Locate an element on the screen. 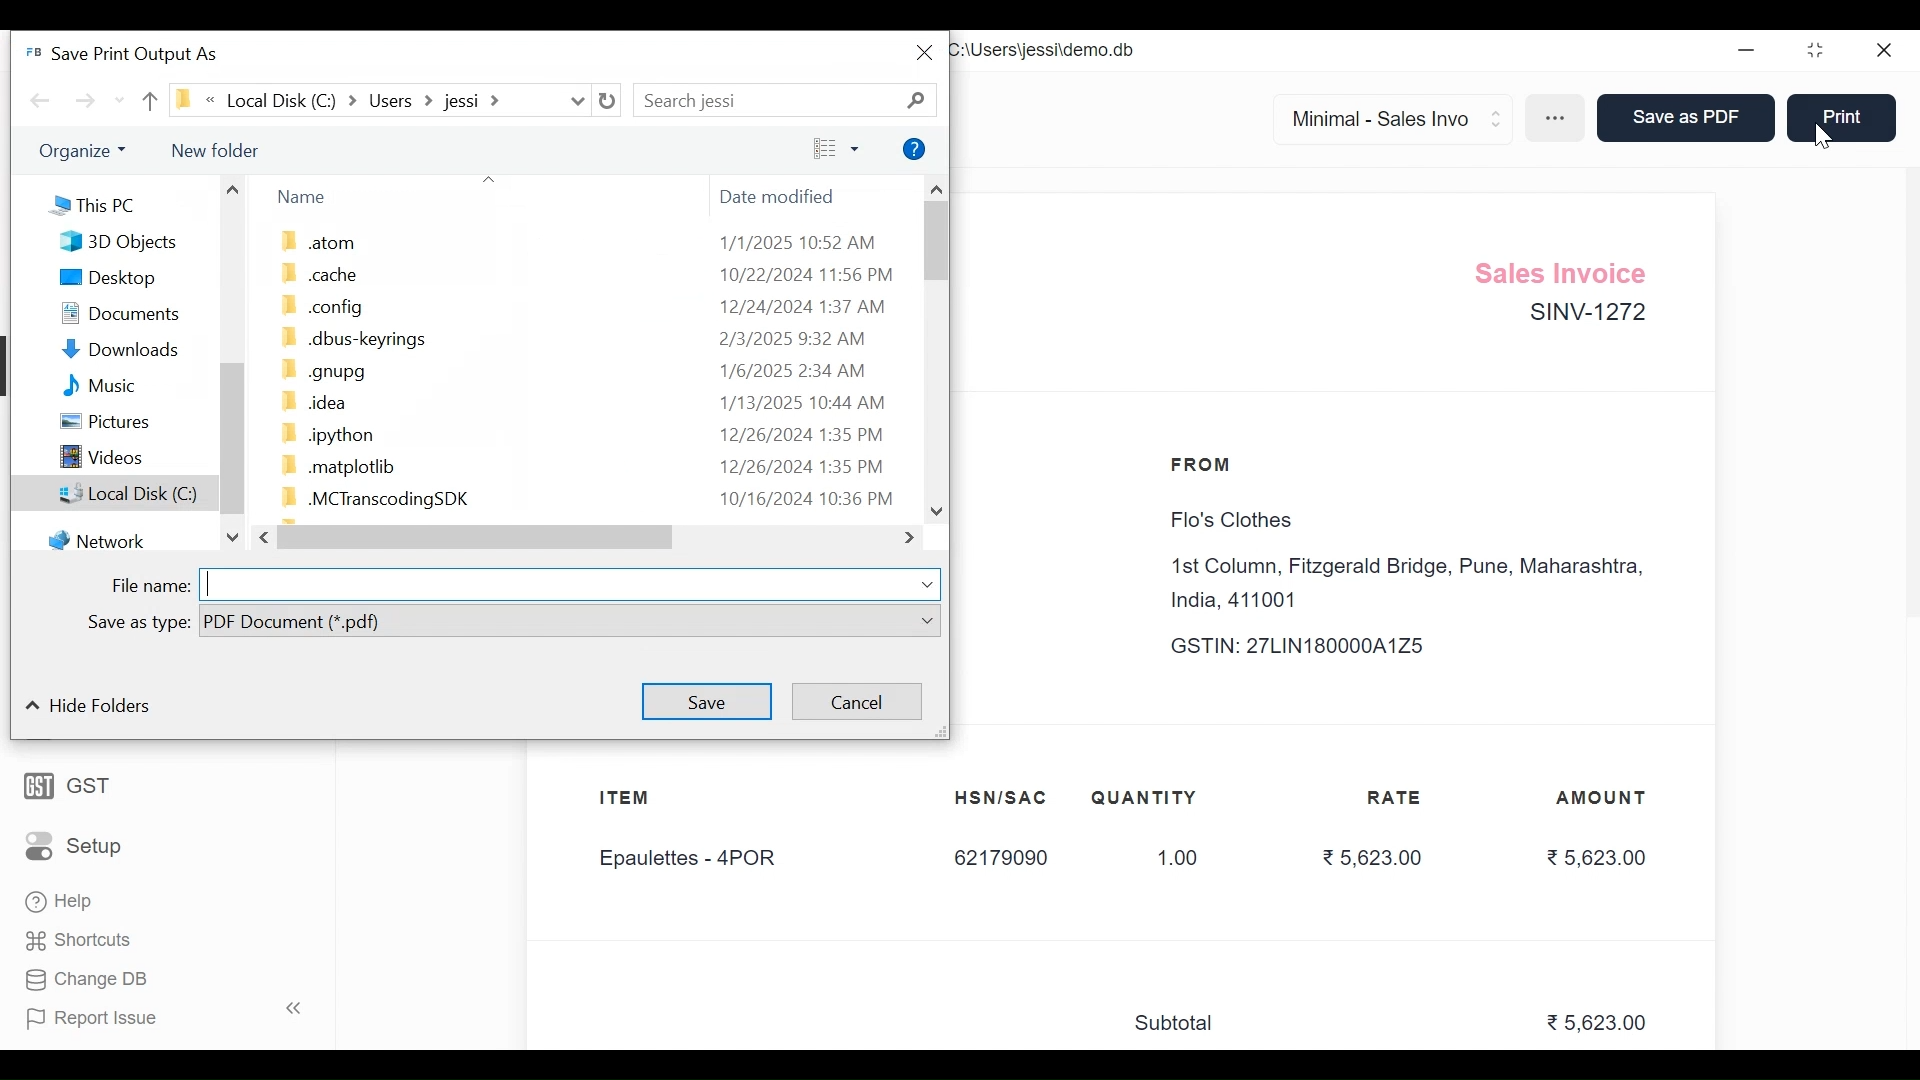 The width and height of the screenshot is (1920, 1080). .ipython is located at coordinates (337, 434).